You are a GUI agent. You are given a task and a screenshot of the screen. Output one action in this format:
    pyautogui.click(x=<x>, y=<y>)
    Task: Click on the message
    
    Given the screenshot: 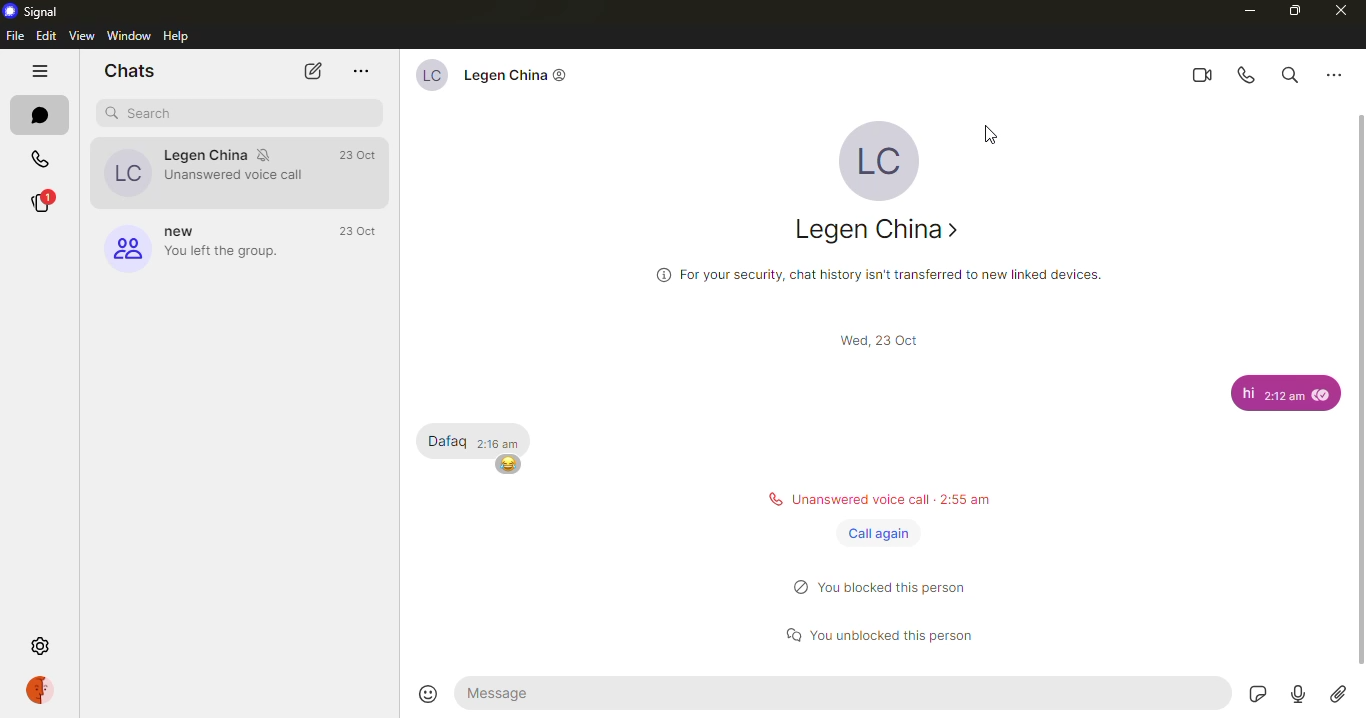 What is the action you would take?
    pyautogui.click(x=1245, y=393)
    